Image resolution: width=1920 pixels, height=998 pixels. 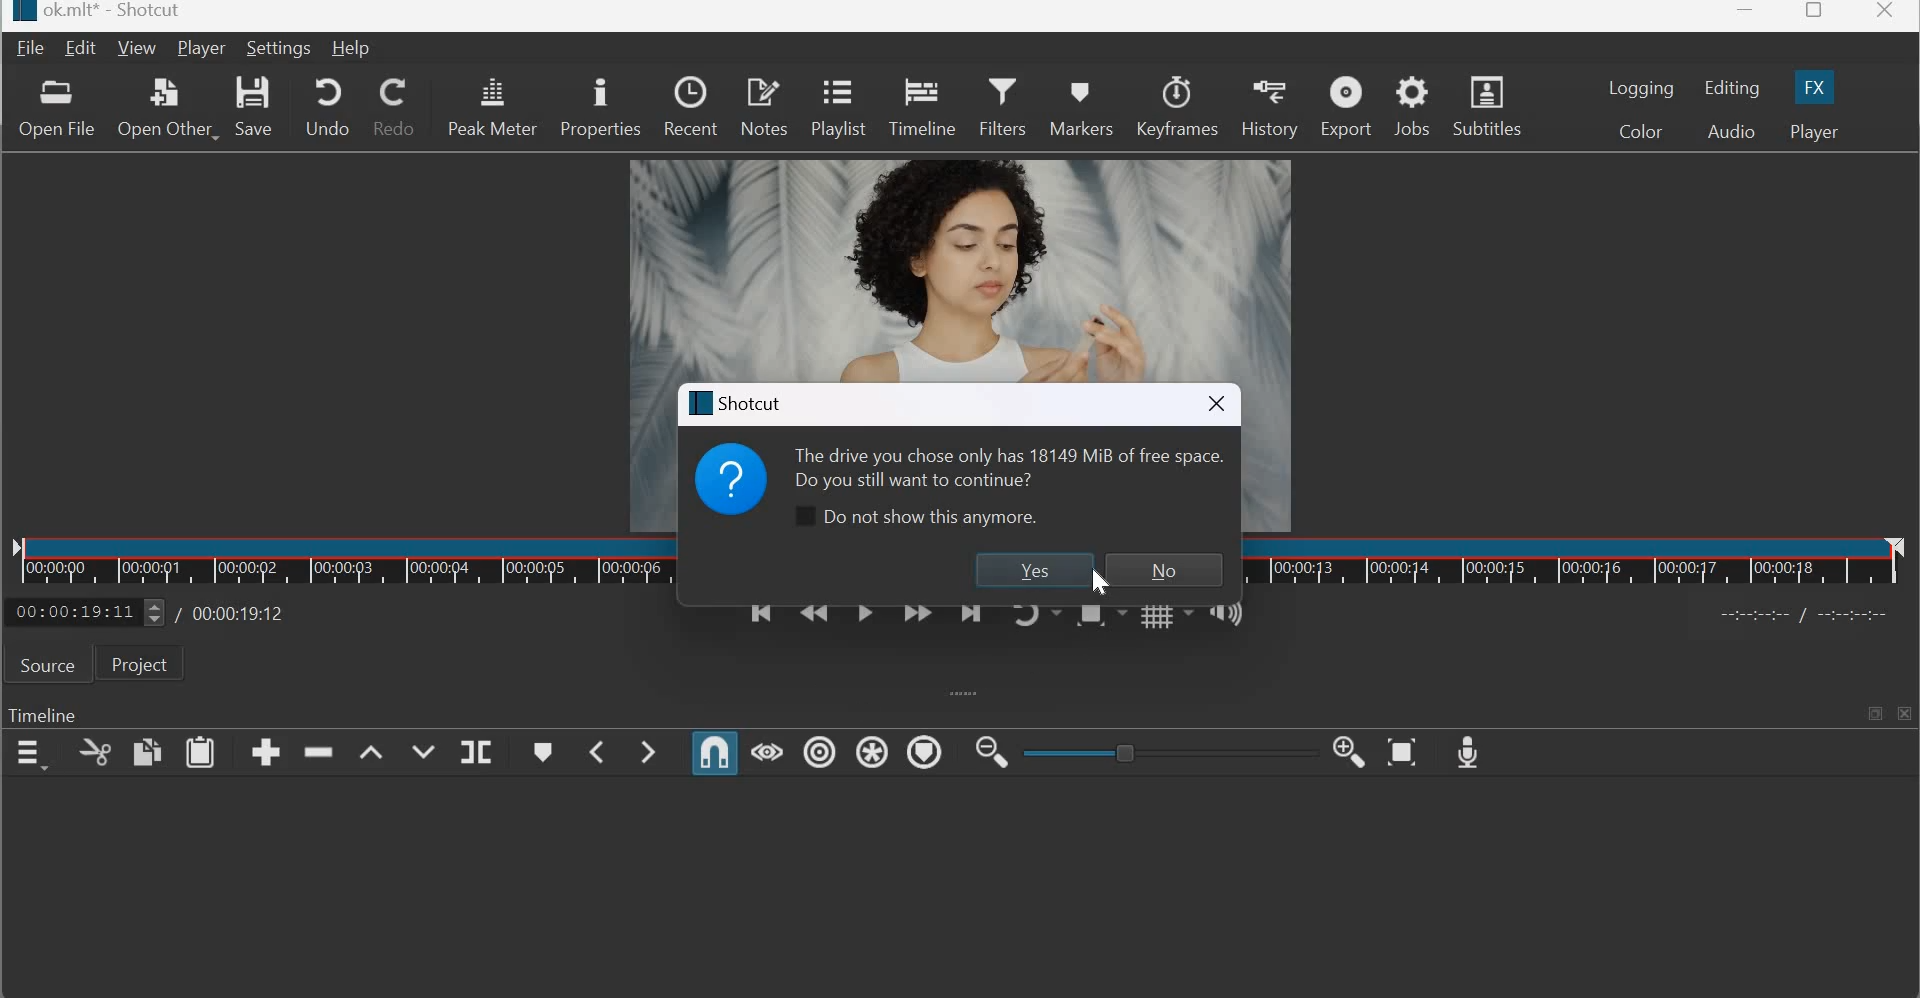 I want to click on Previous Marker, so click(x=598, y=752).